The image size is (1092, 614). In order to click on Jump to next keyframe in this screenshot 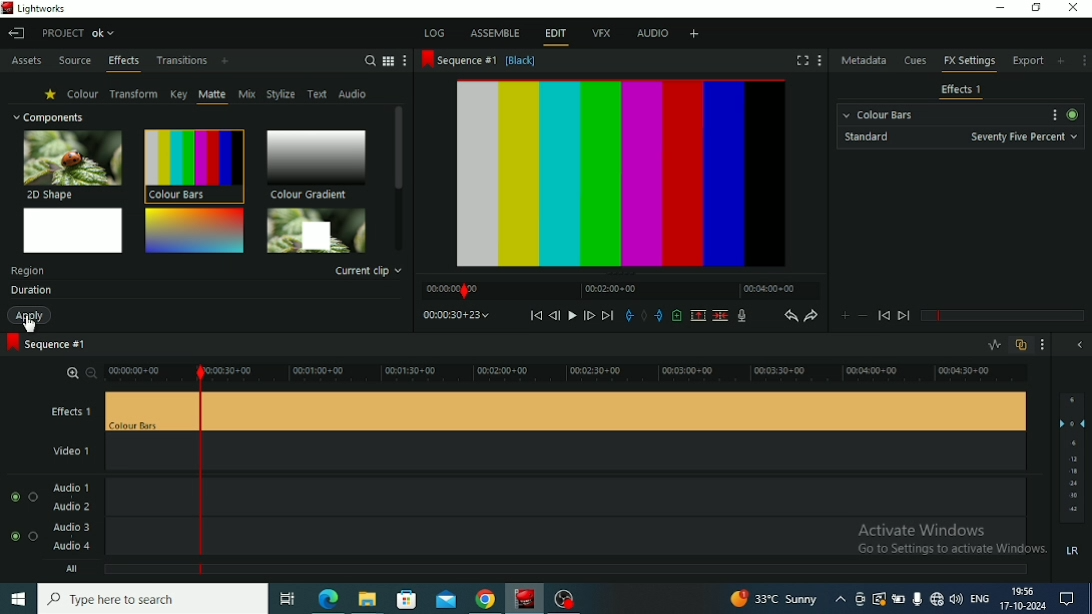, I will do `click(903, 317)`.